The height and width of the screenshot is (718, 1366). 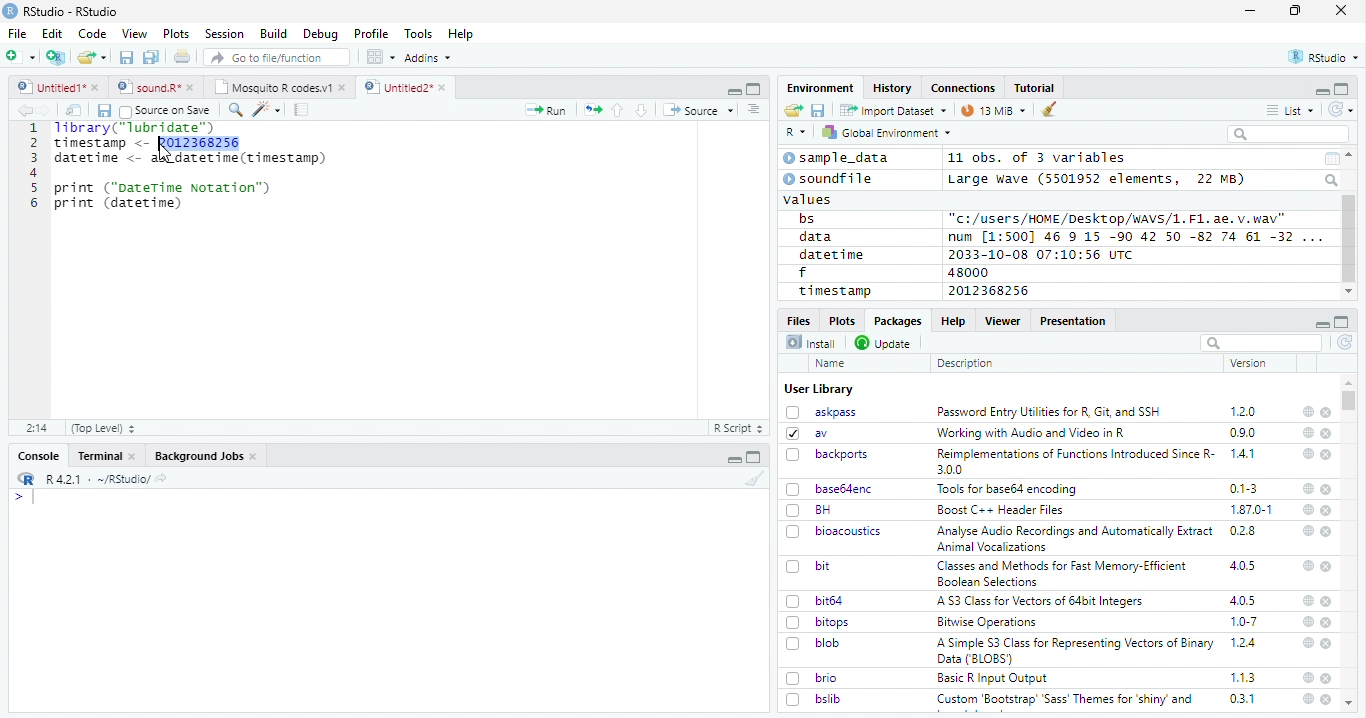 I want to click on Untitled2*, so click(x=409, y=88).